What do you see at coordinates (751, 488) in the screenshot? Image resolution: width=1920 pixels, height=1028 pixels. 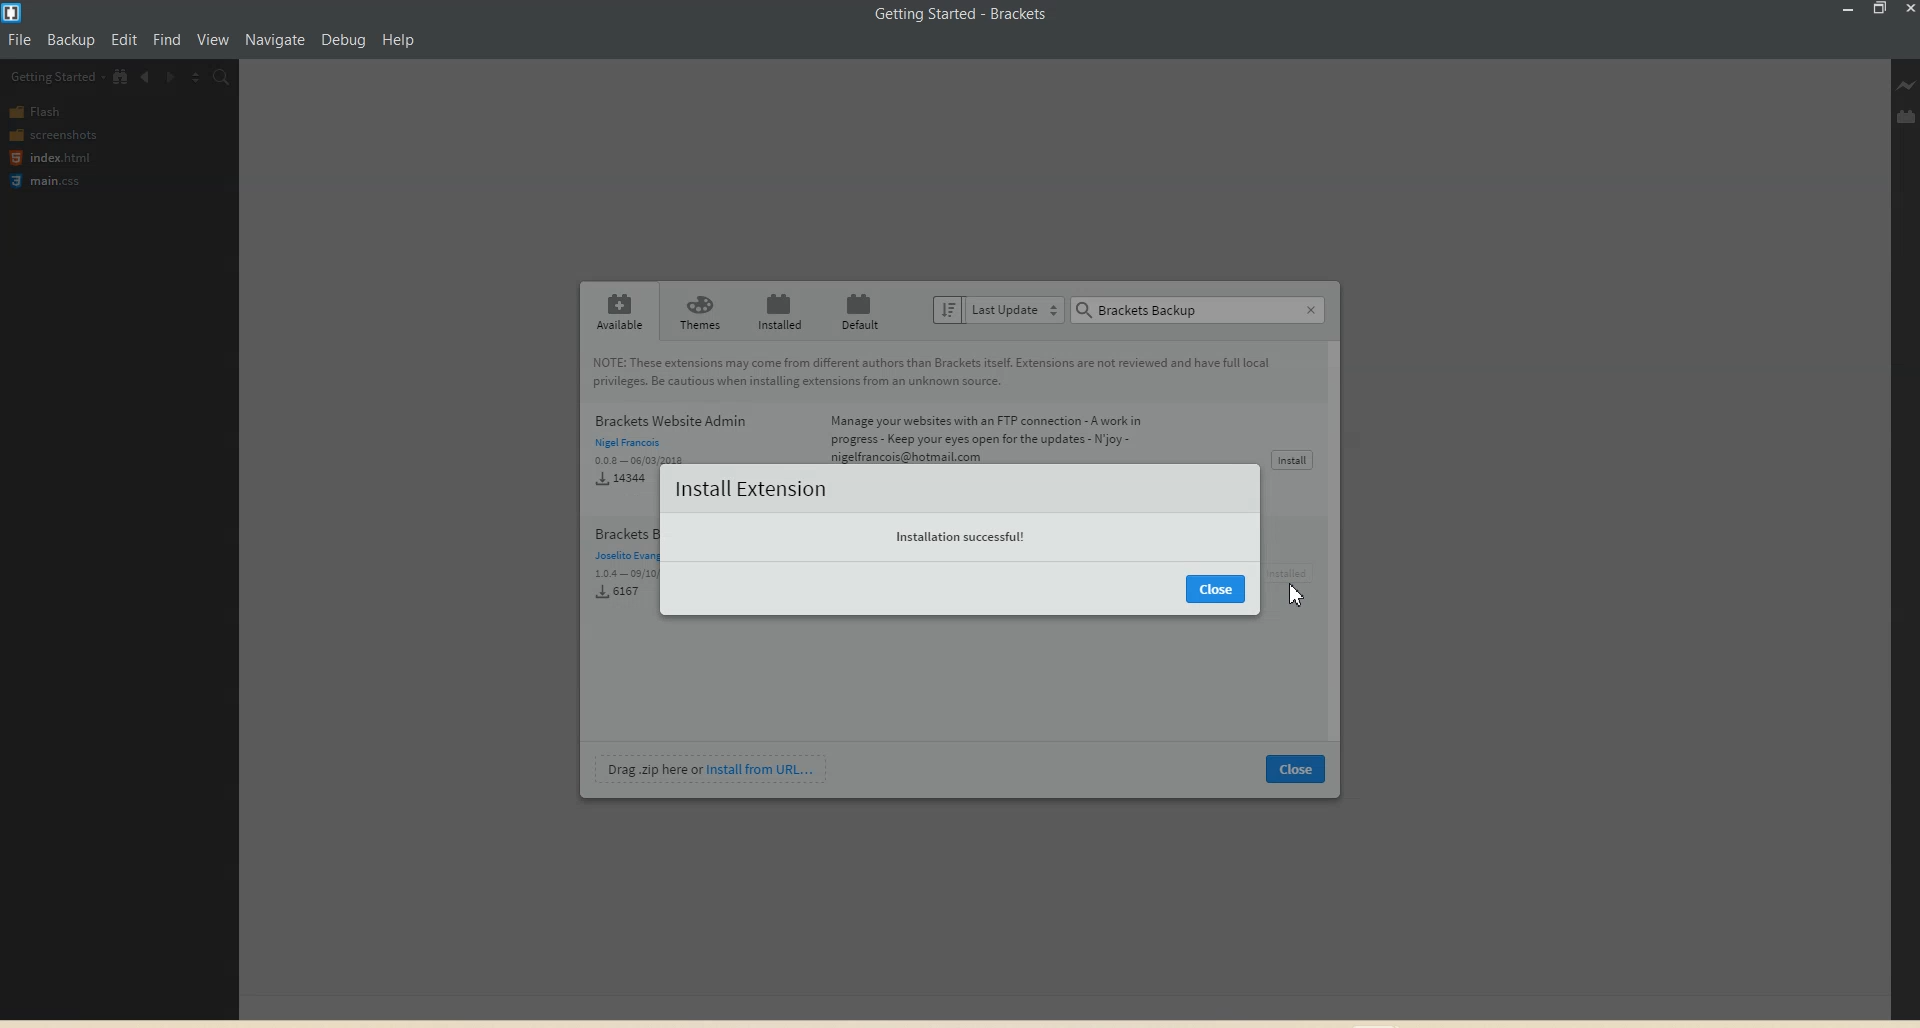 I see `Install Extension` at bounding box center [751, 488].